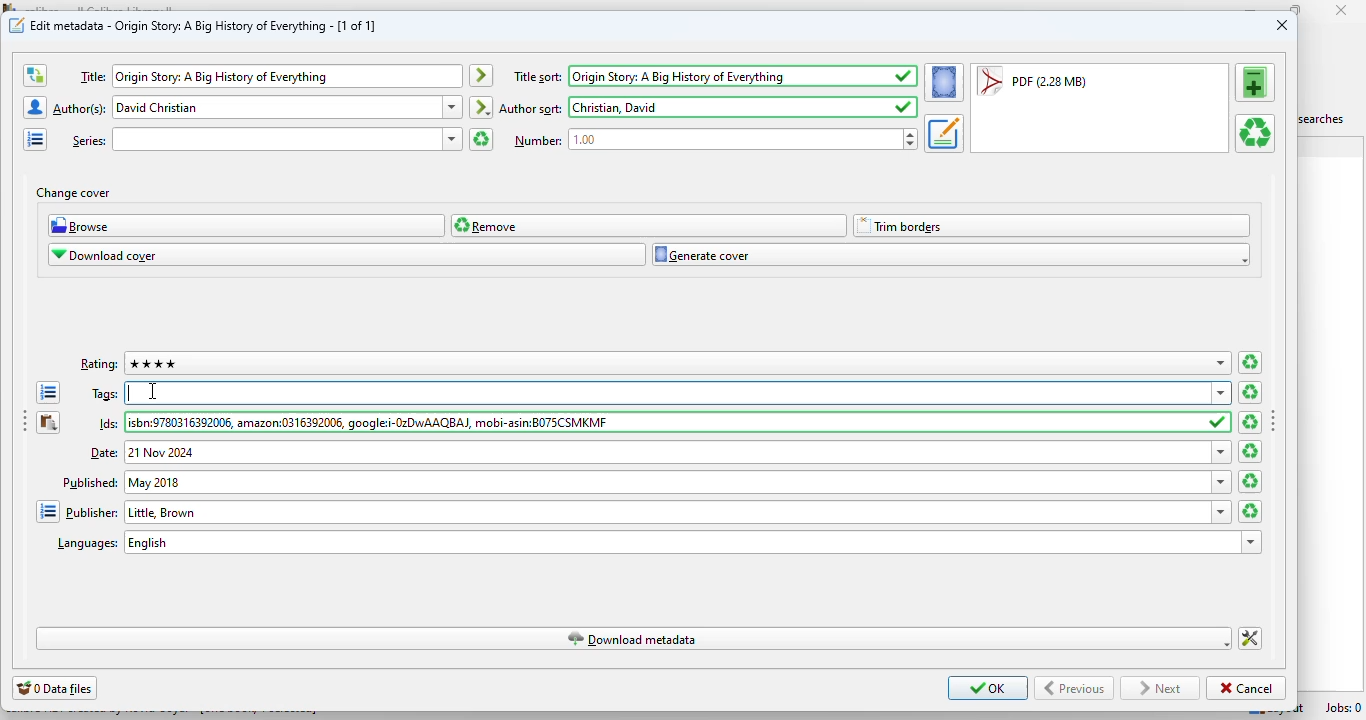 The height and width of the screenshot is (720, 1366). What do you see at coordinates (277, 108) in the screenshot?
I see `Author(s): David Christian` at bounding box center [277, 108].